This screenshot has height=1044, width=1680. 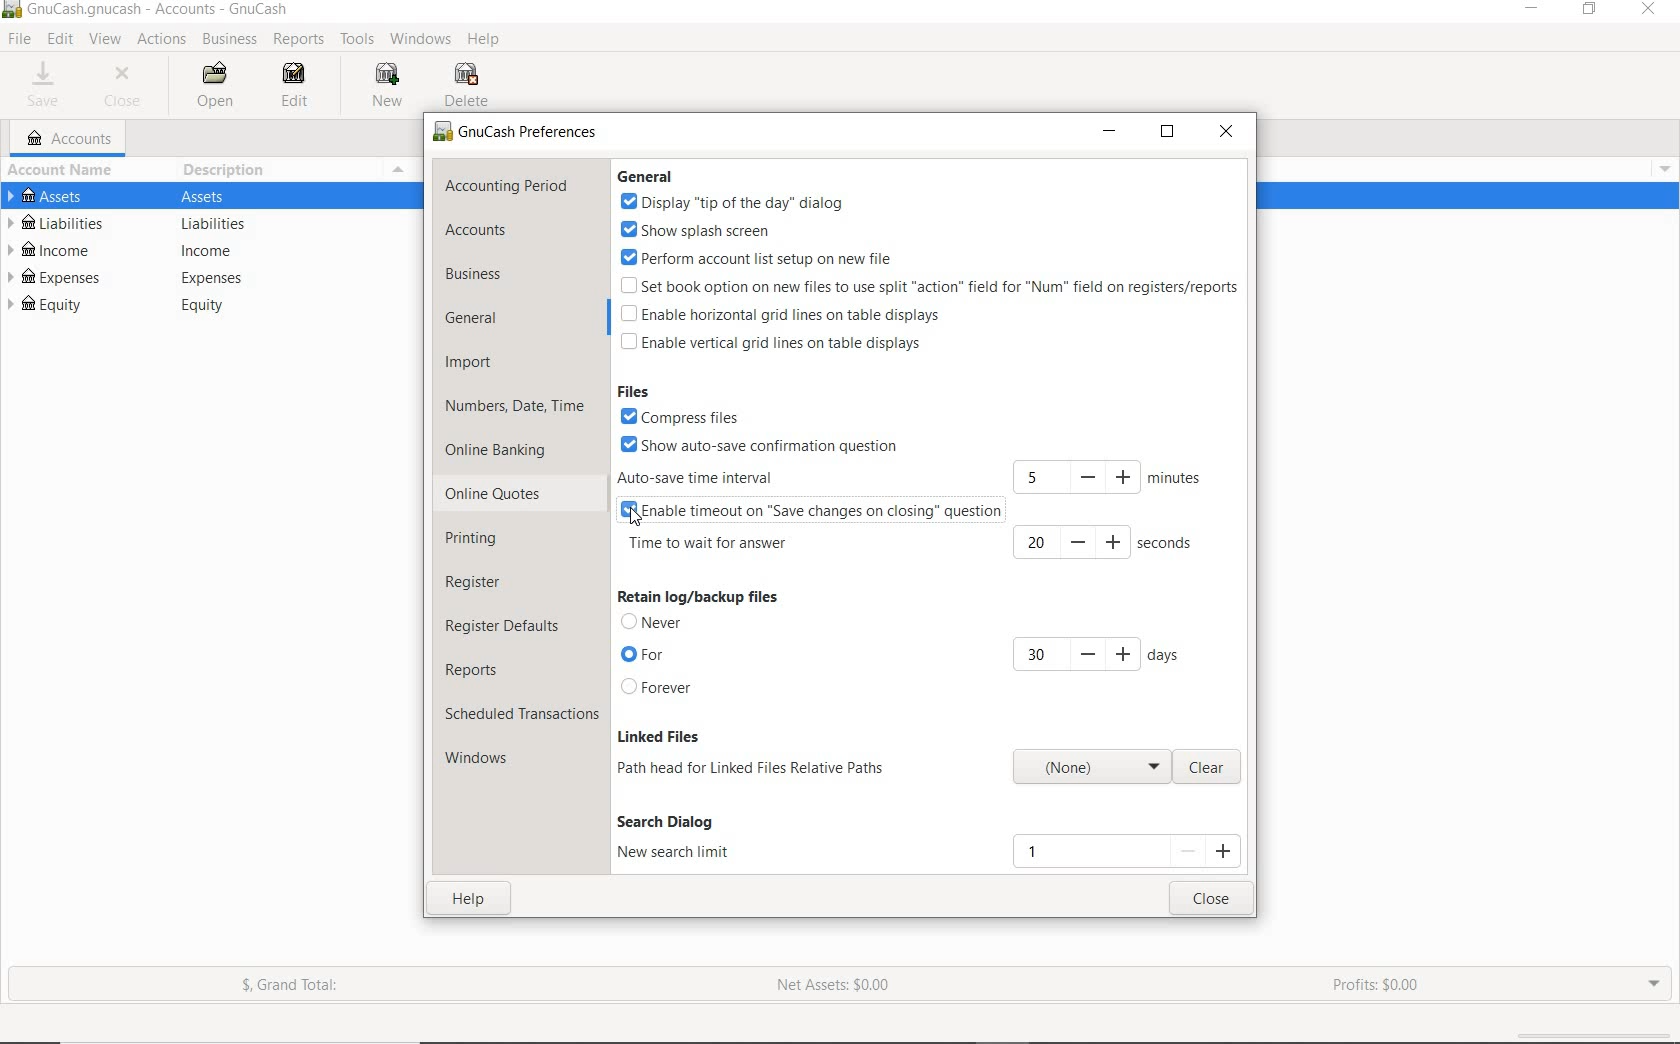 What do you see at coordinates (463, 901) in the screenshot?
I see `HELP` at bounding box center [463, 901].